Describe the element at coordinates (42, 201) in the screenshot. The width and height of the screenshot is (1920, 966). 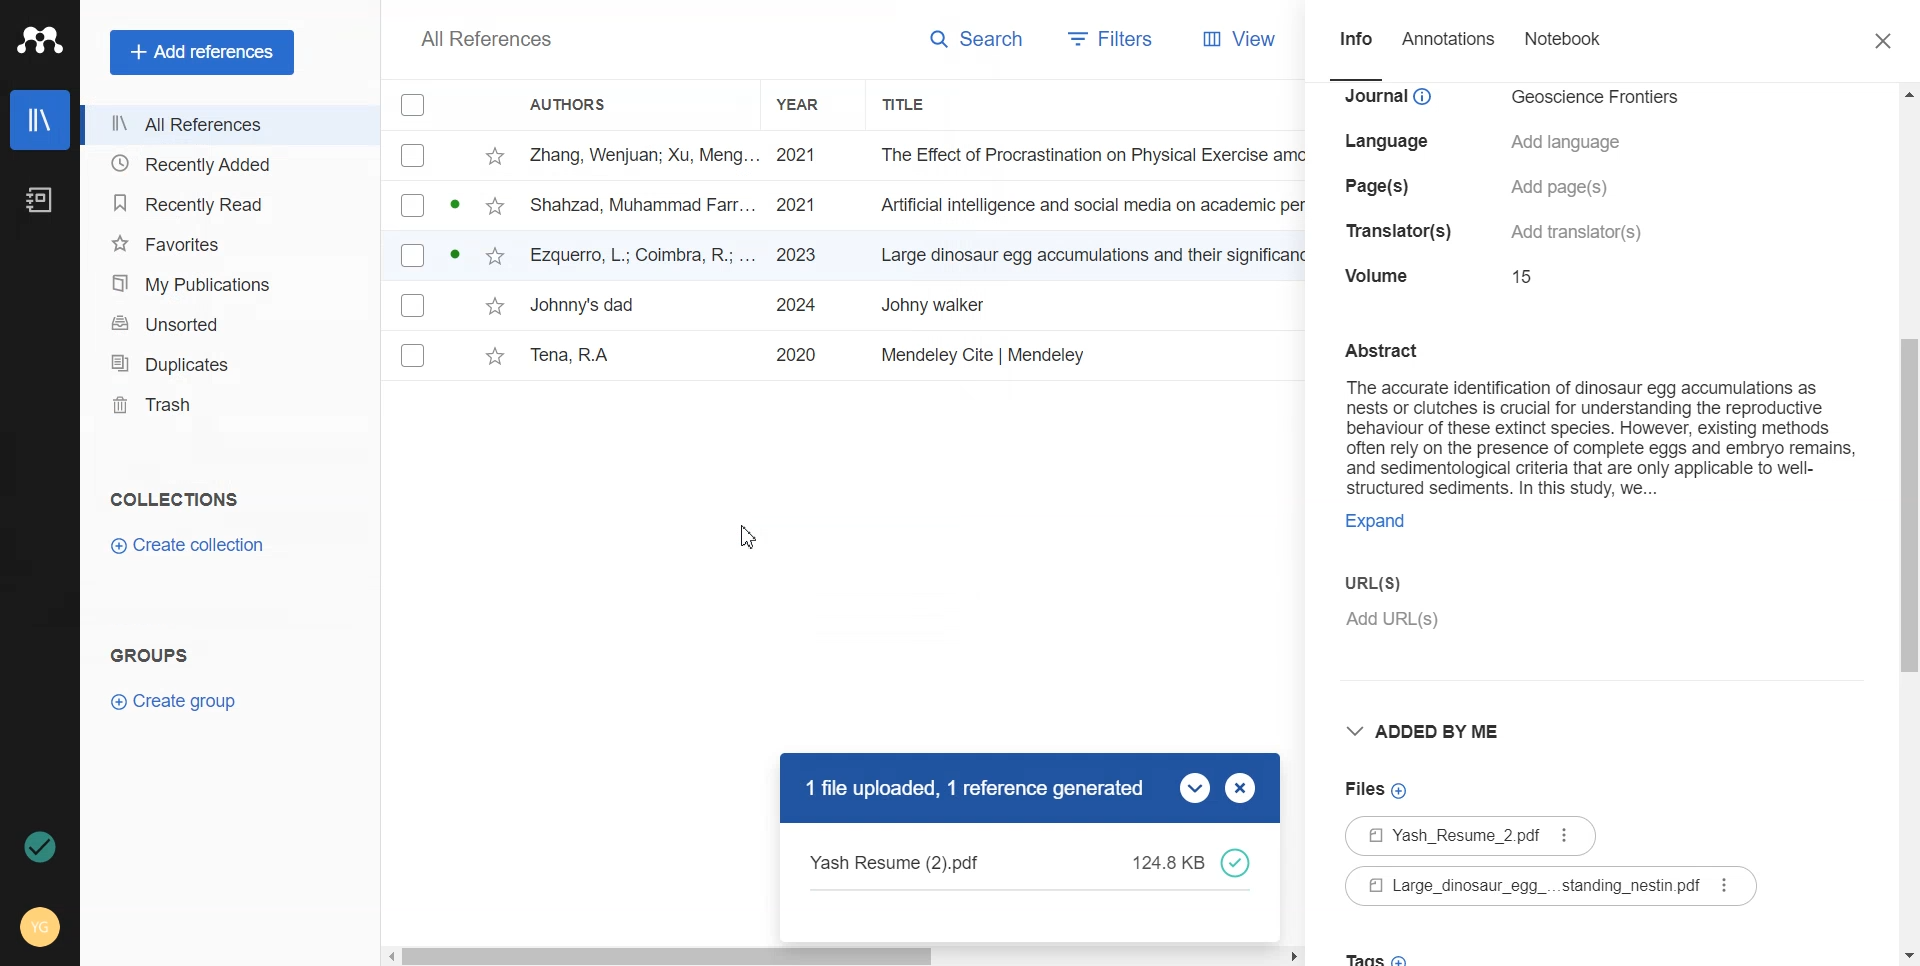
I see `Notebook` at that location.